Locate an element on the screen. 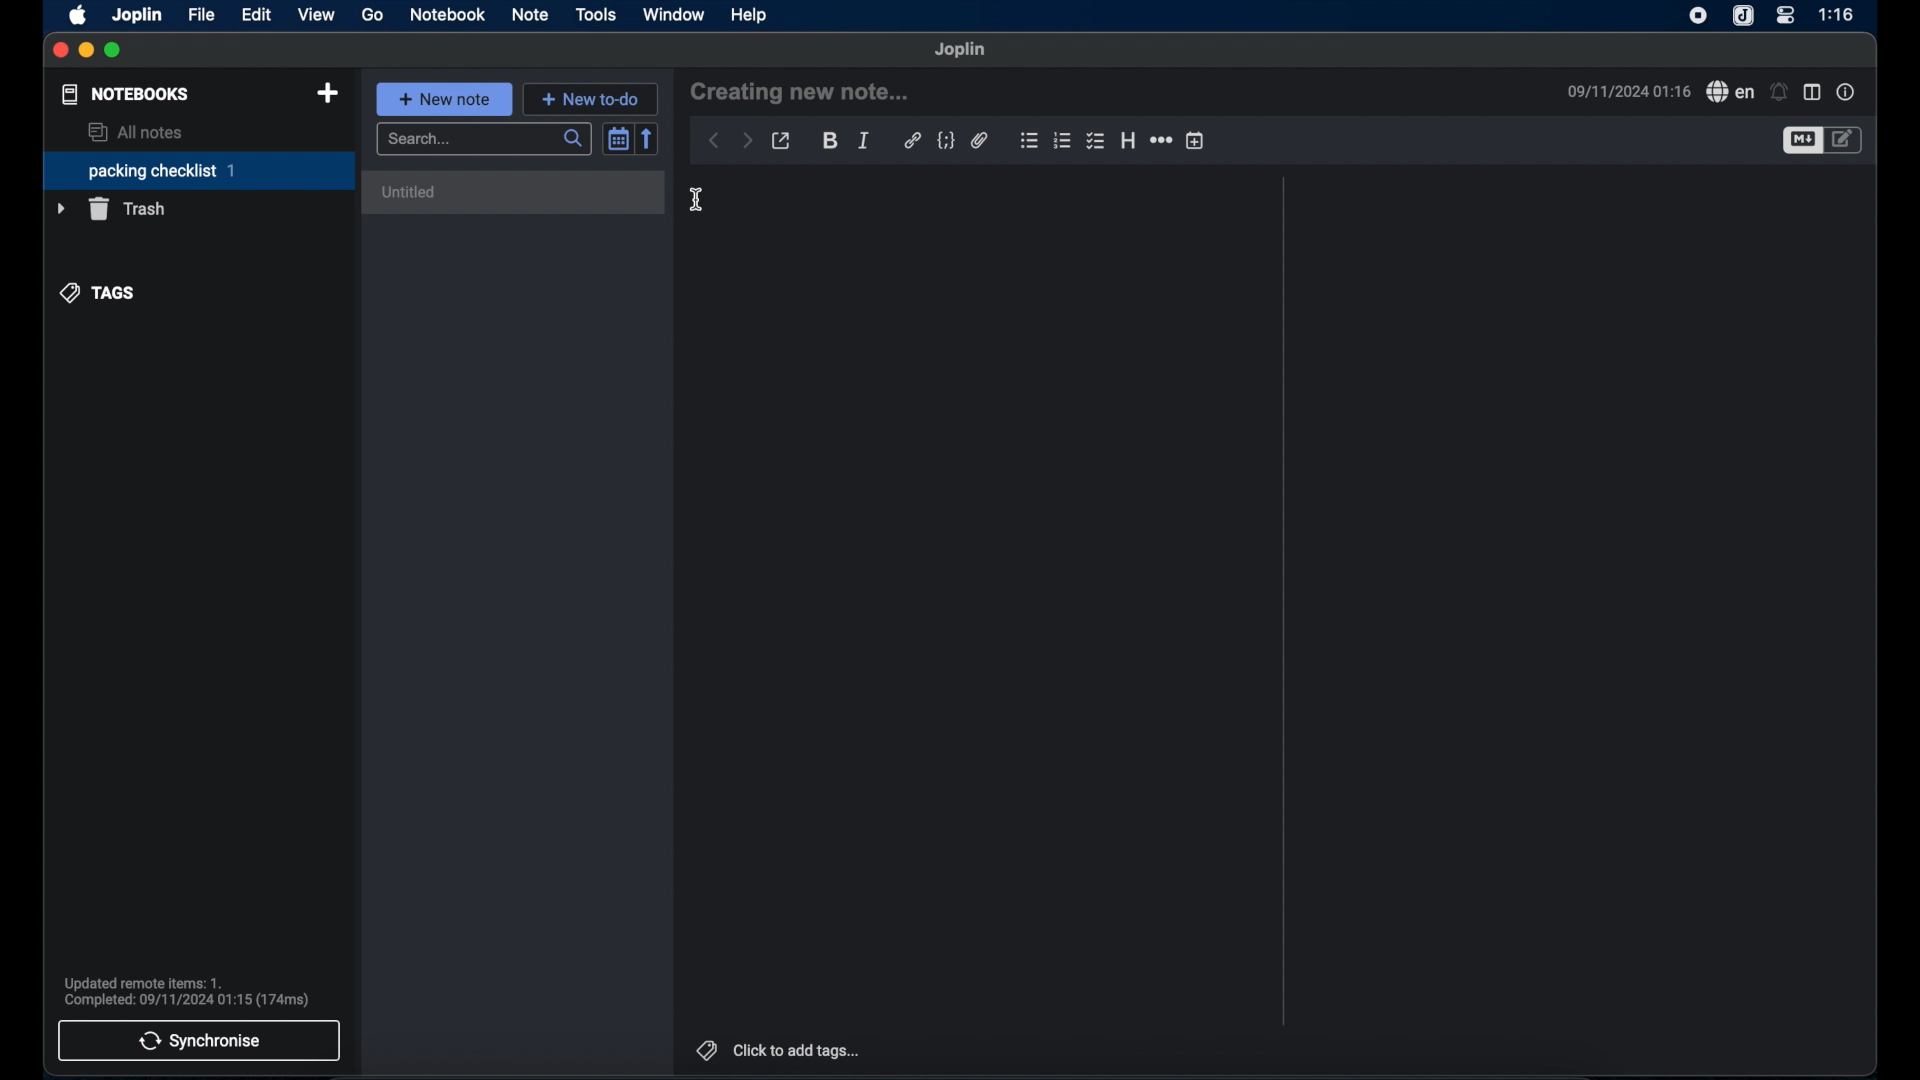  new to do is located at coordinates (591, 98).